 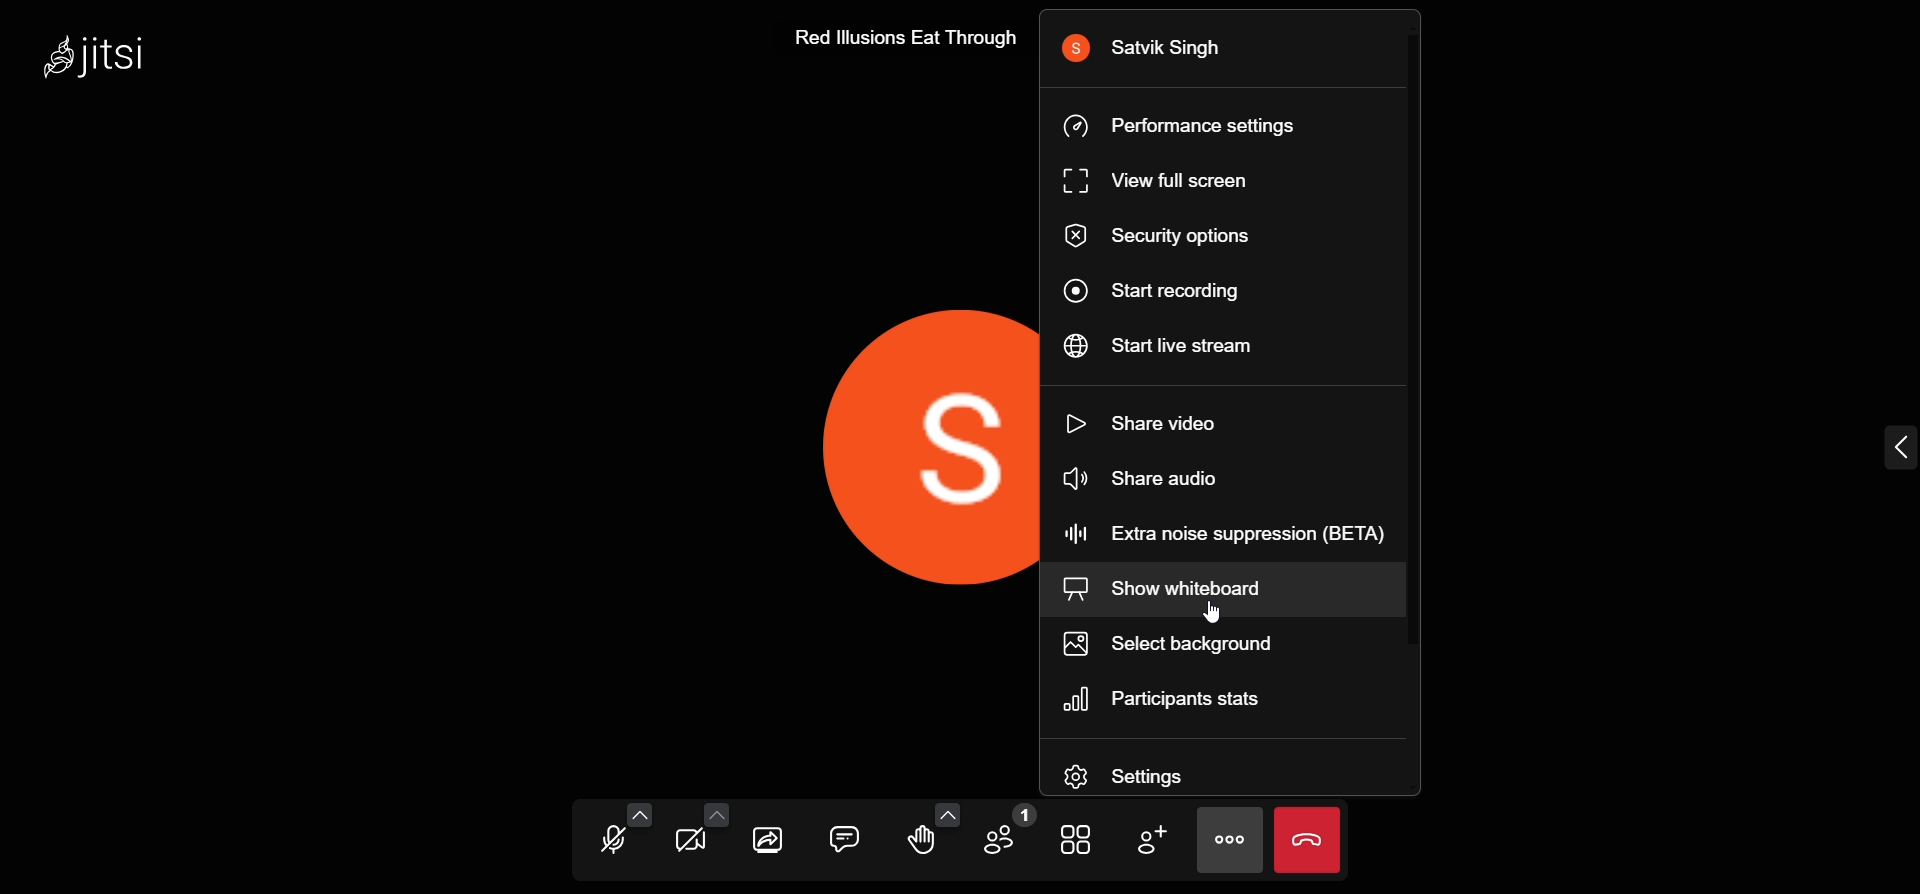 I want to click on share video, so click(x=1159, y=421).